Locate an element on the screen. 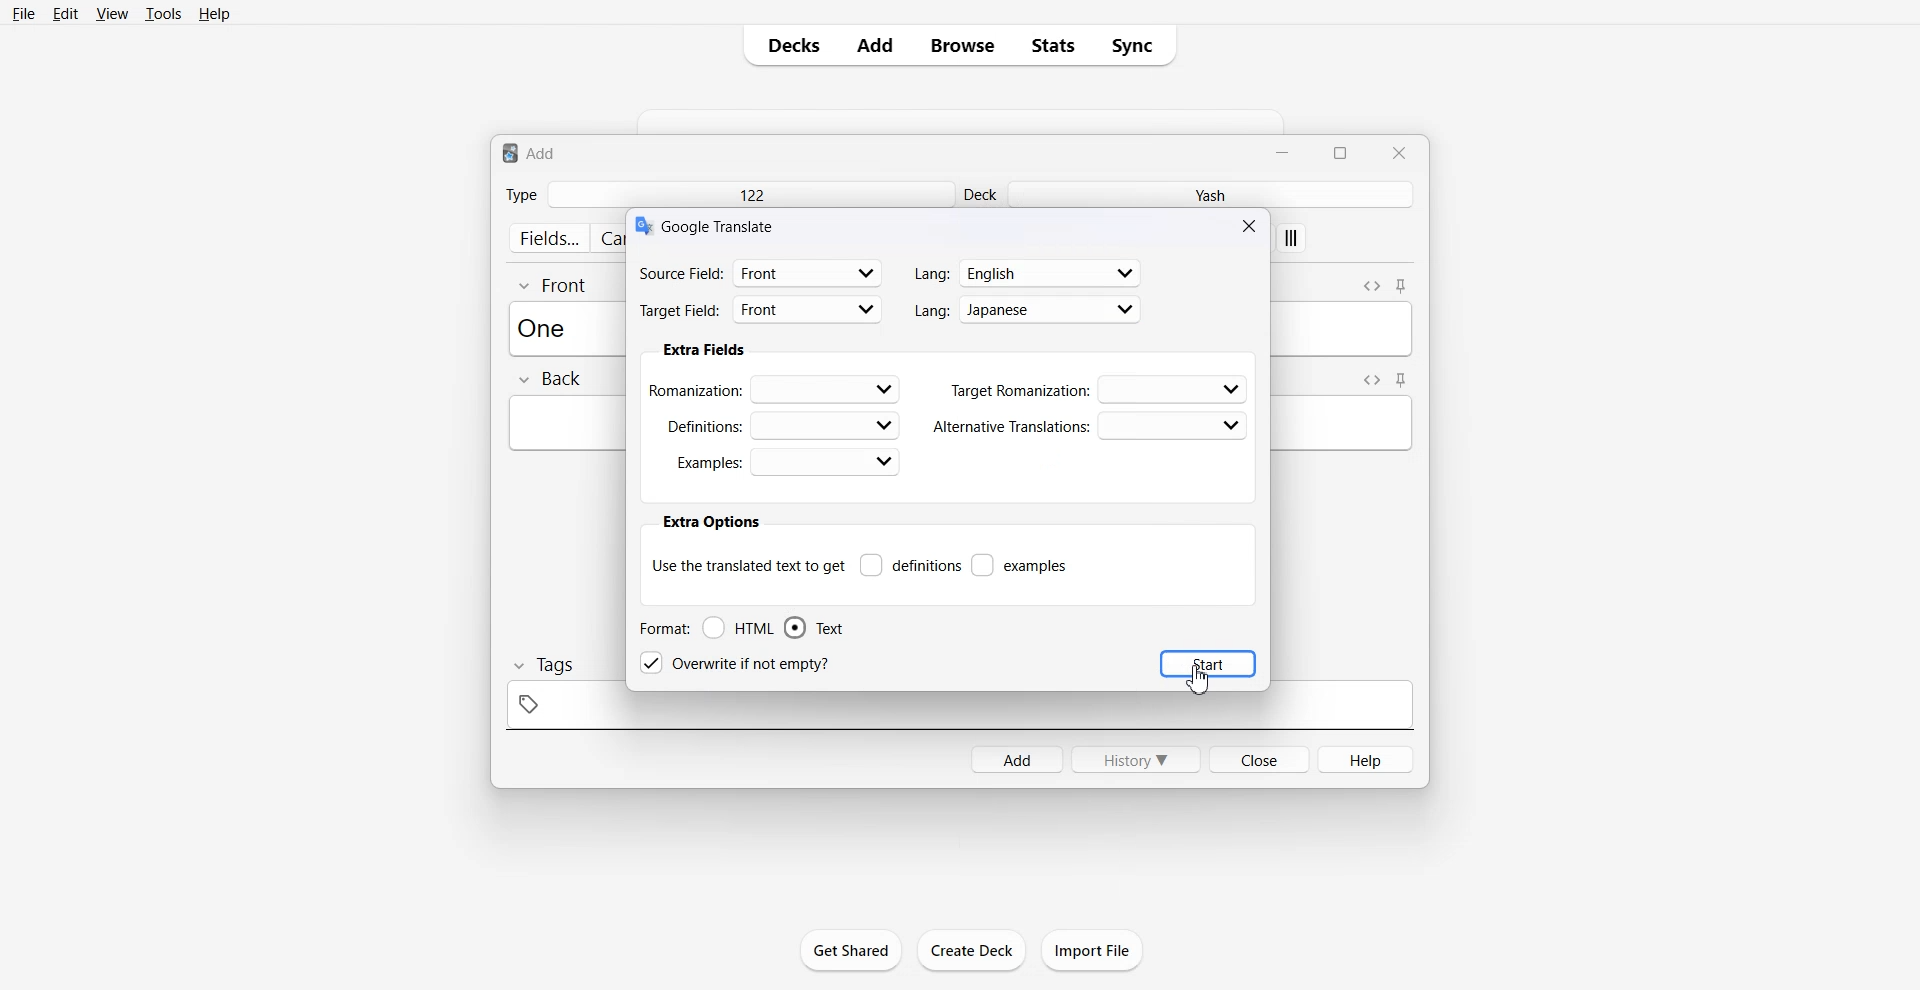 The image size is (1920, 990). Back is located at coordinates (549, 380).